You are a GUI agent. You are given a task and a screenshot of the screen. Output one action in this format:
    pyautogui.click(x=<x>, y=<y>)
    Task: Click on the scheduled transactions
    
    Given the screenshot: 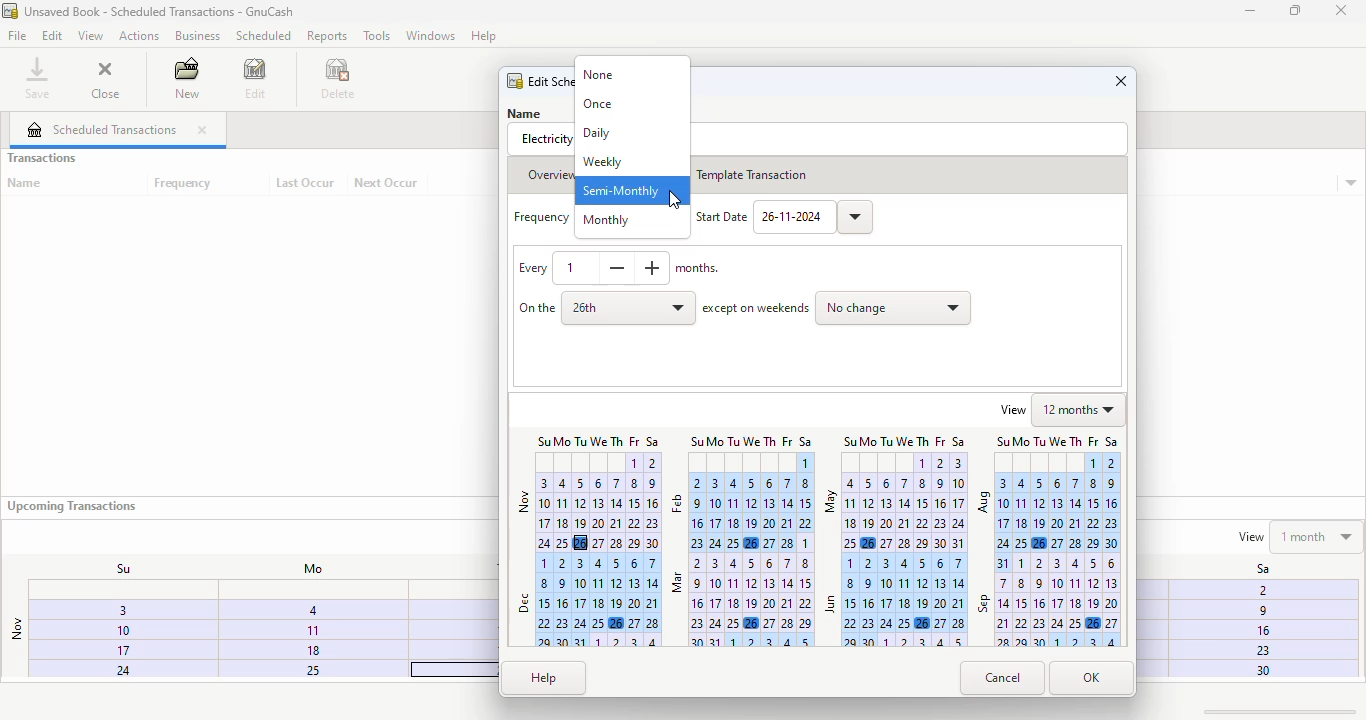 What is the action you would take?
    pyautogui.click(x=102, y=129)
    